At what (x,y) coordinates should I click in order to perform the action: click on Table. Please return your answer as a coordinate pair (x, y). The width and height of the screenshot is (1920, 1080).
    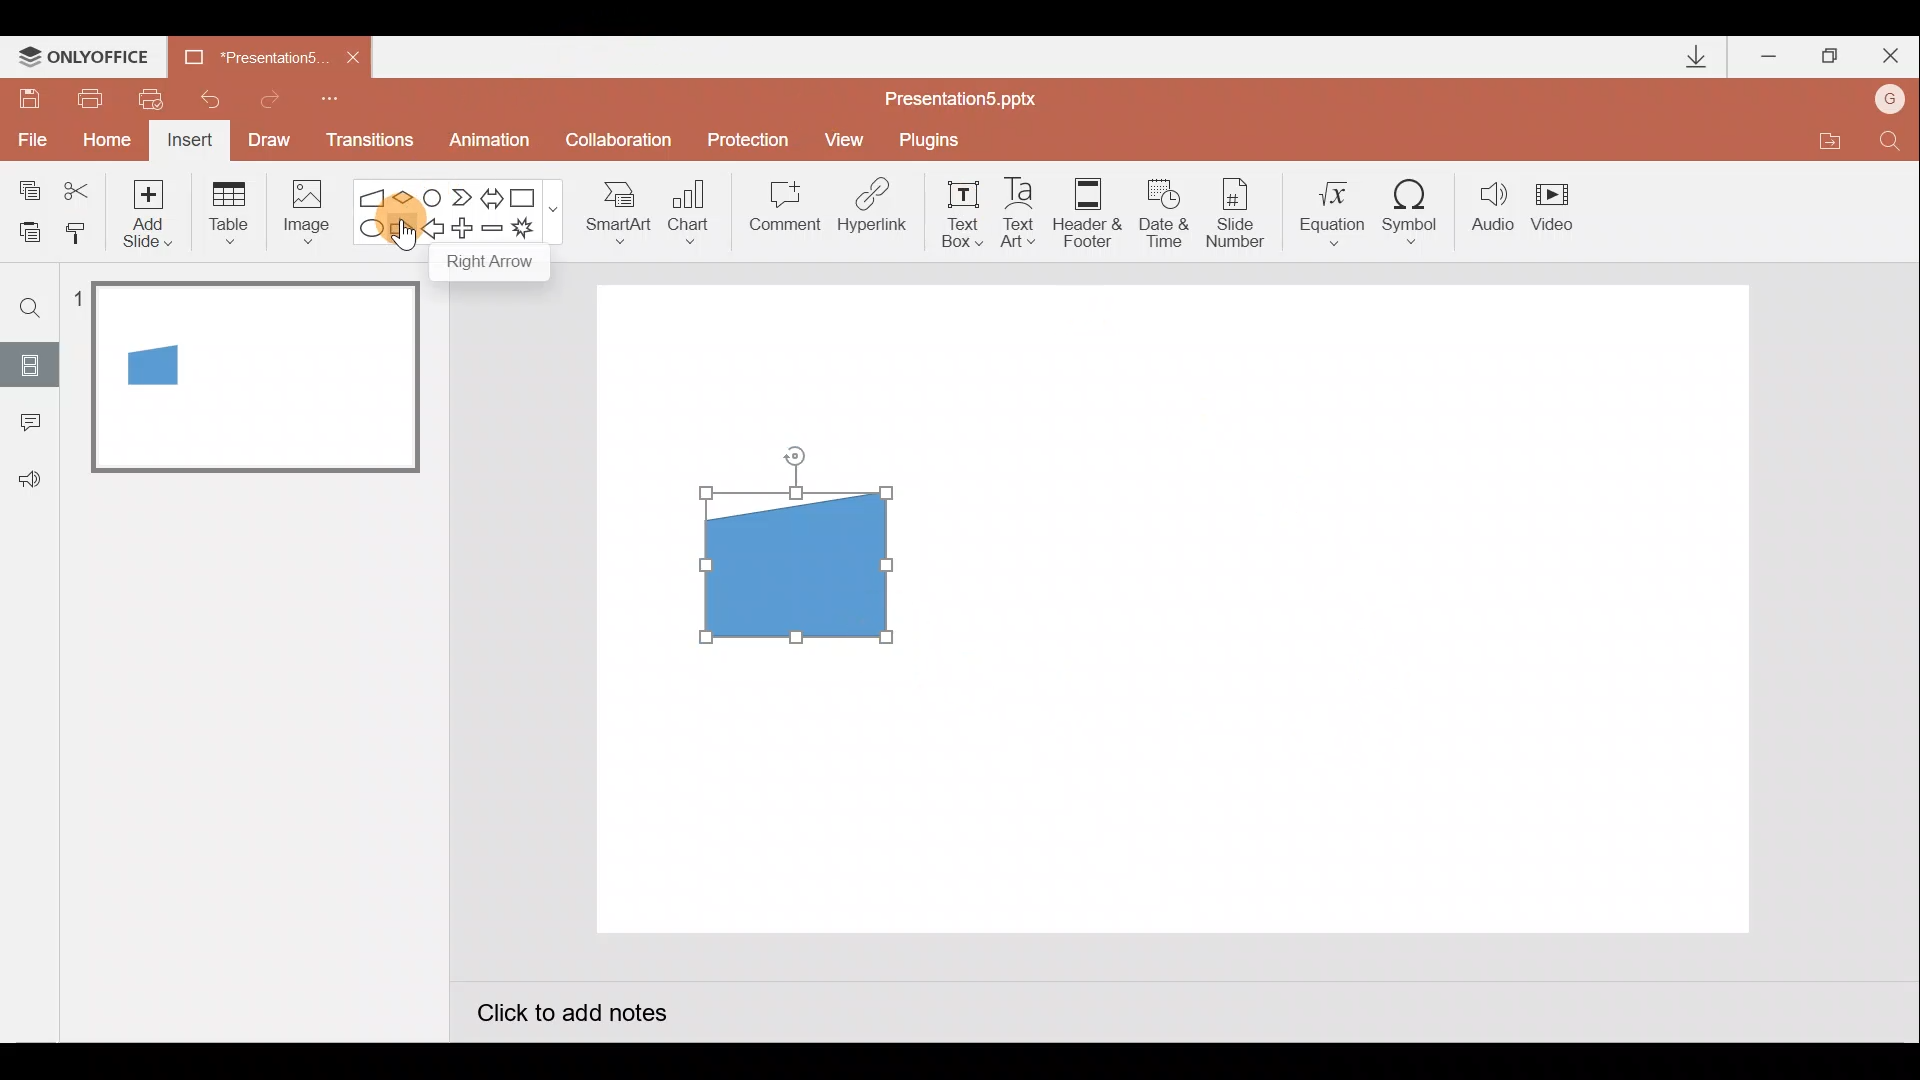
    Looking at the image, I should click on (227, 211).